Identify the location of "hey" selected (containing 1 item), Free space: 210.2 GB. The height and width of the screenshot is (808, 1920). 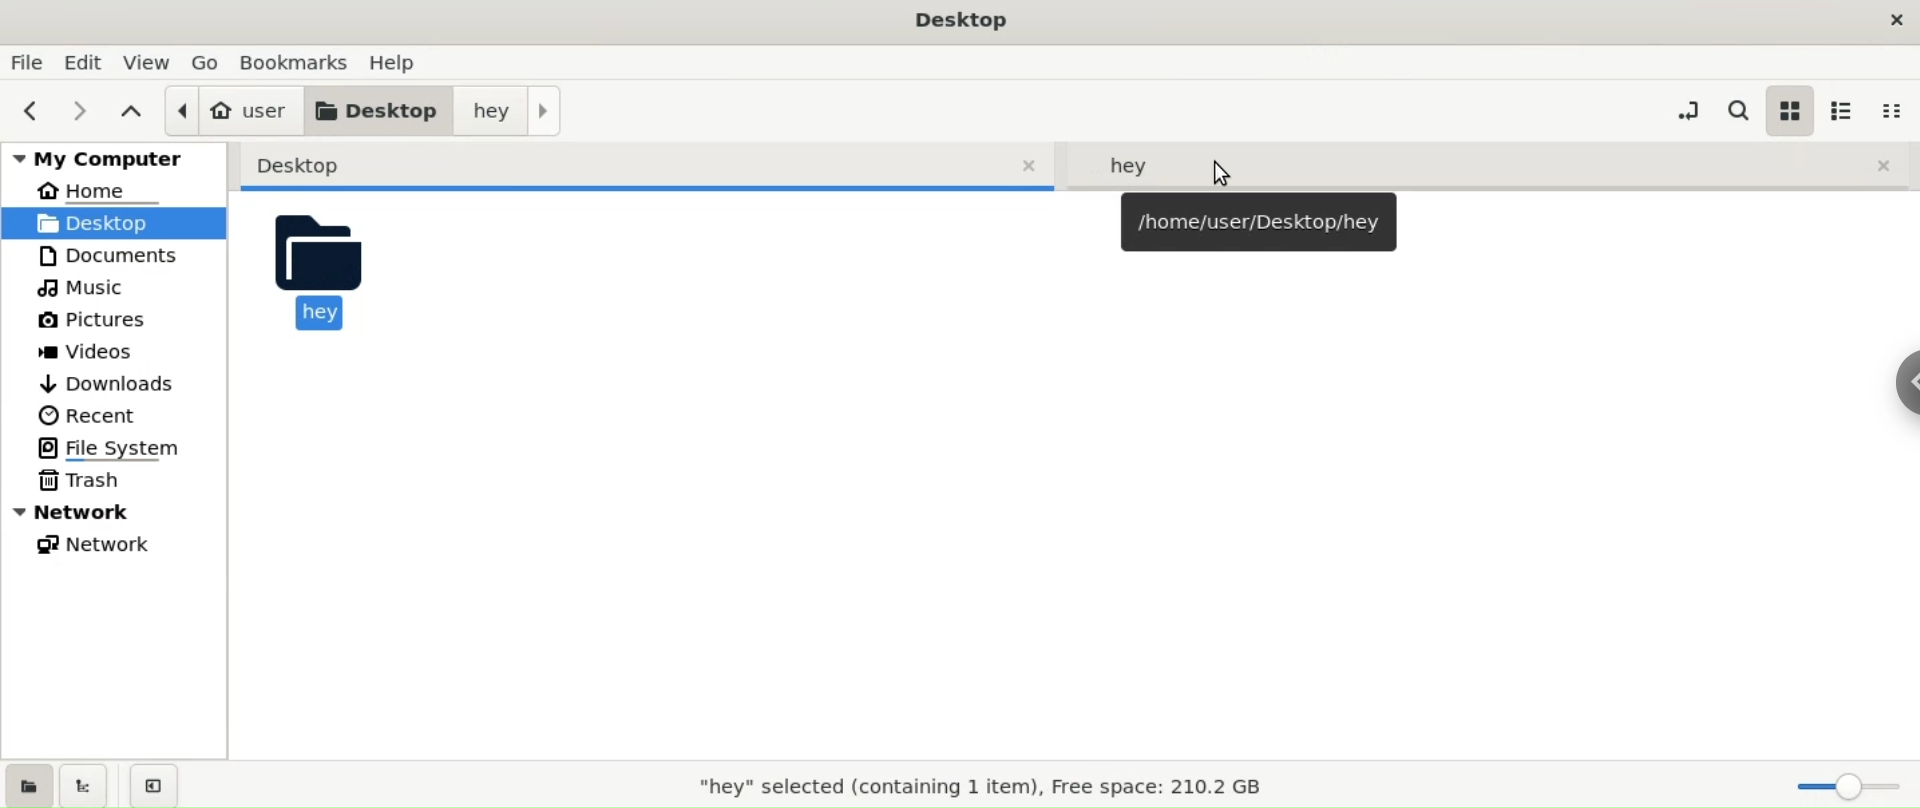
(980, 785).